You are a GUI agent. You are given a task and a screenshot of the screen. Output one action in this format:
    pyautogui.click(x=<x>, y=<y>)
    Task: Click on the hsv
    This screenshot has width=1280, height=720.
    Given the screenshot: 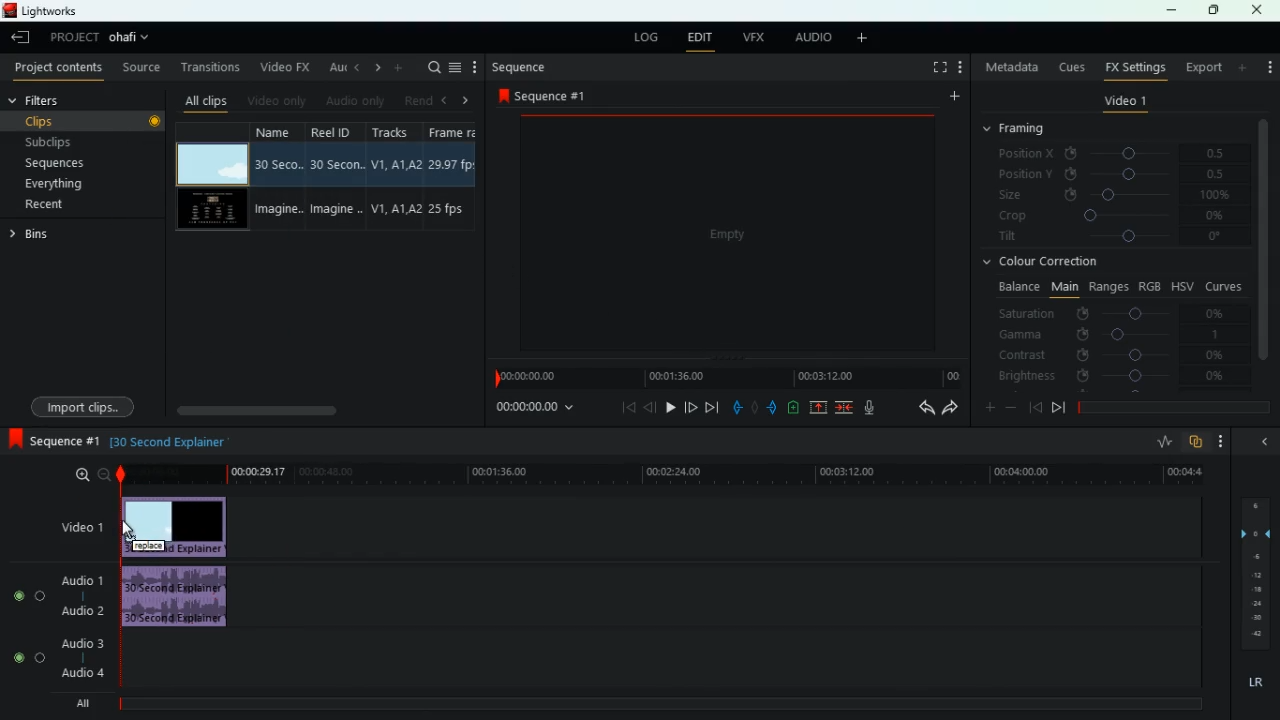 What is the action you would take?
    pyautogui.click(x=1181, y=285)
    